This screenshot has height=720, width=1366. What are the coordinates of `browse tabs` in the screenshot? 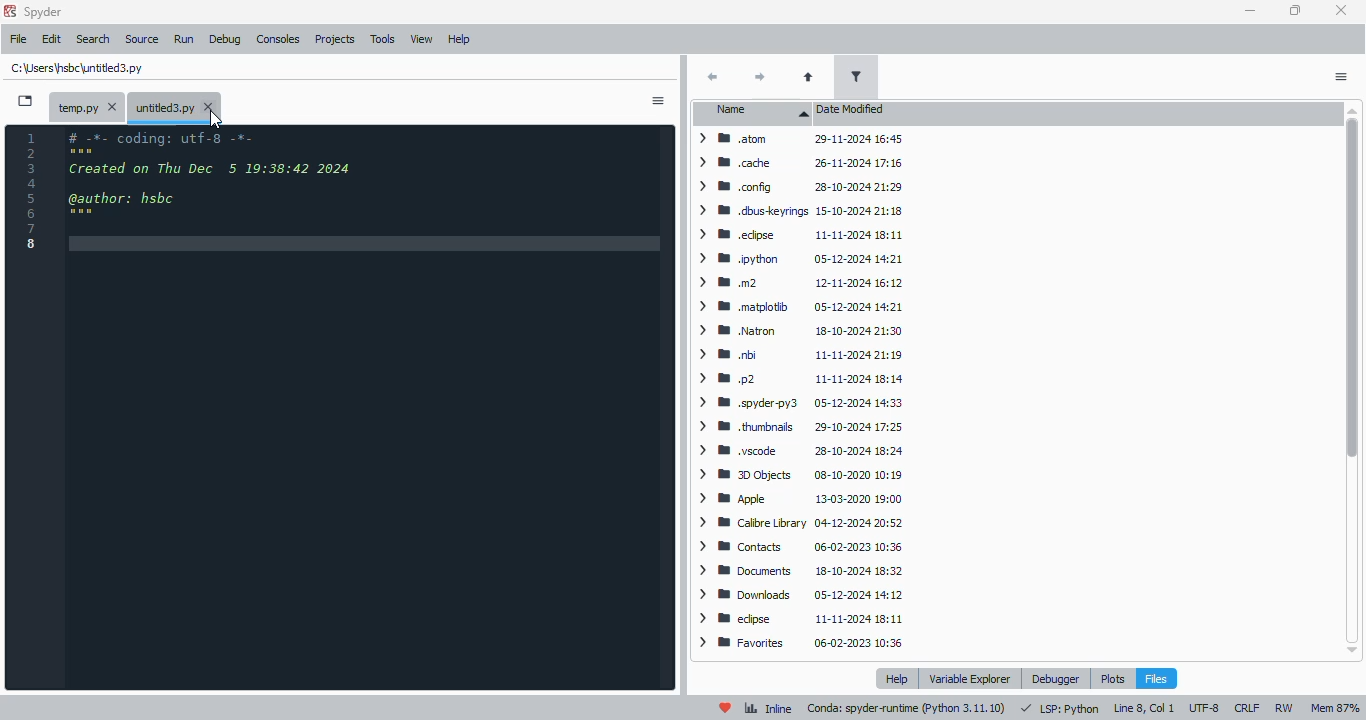 It's located at (26, 100).